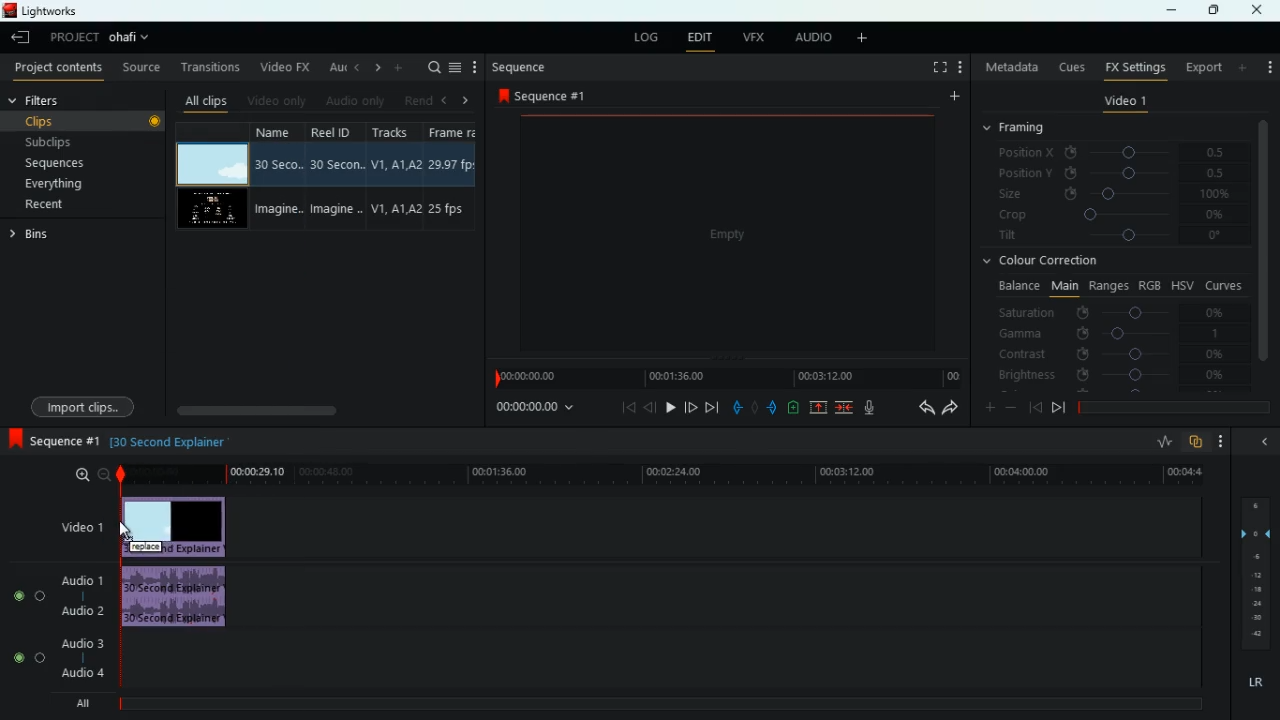 The height and width of the screenshot is (720, 1280). What do you see at coordinates (82, 672) in the screenshot?
I see `audio 4` at bounding box center [82, 672].